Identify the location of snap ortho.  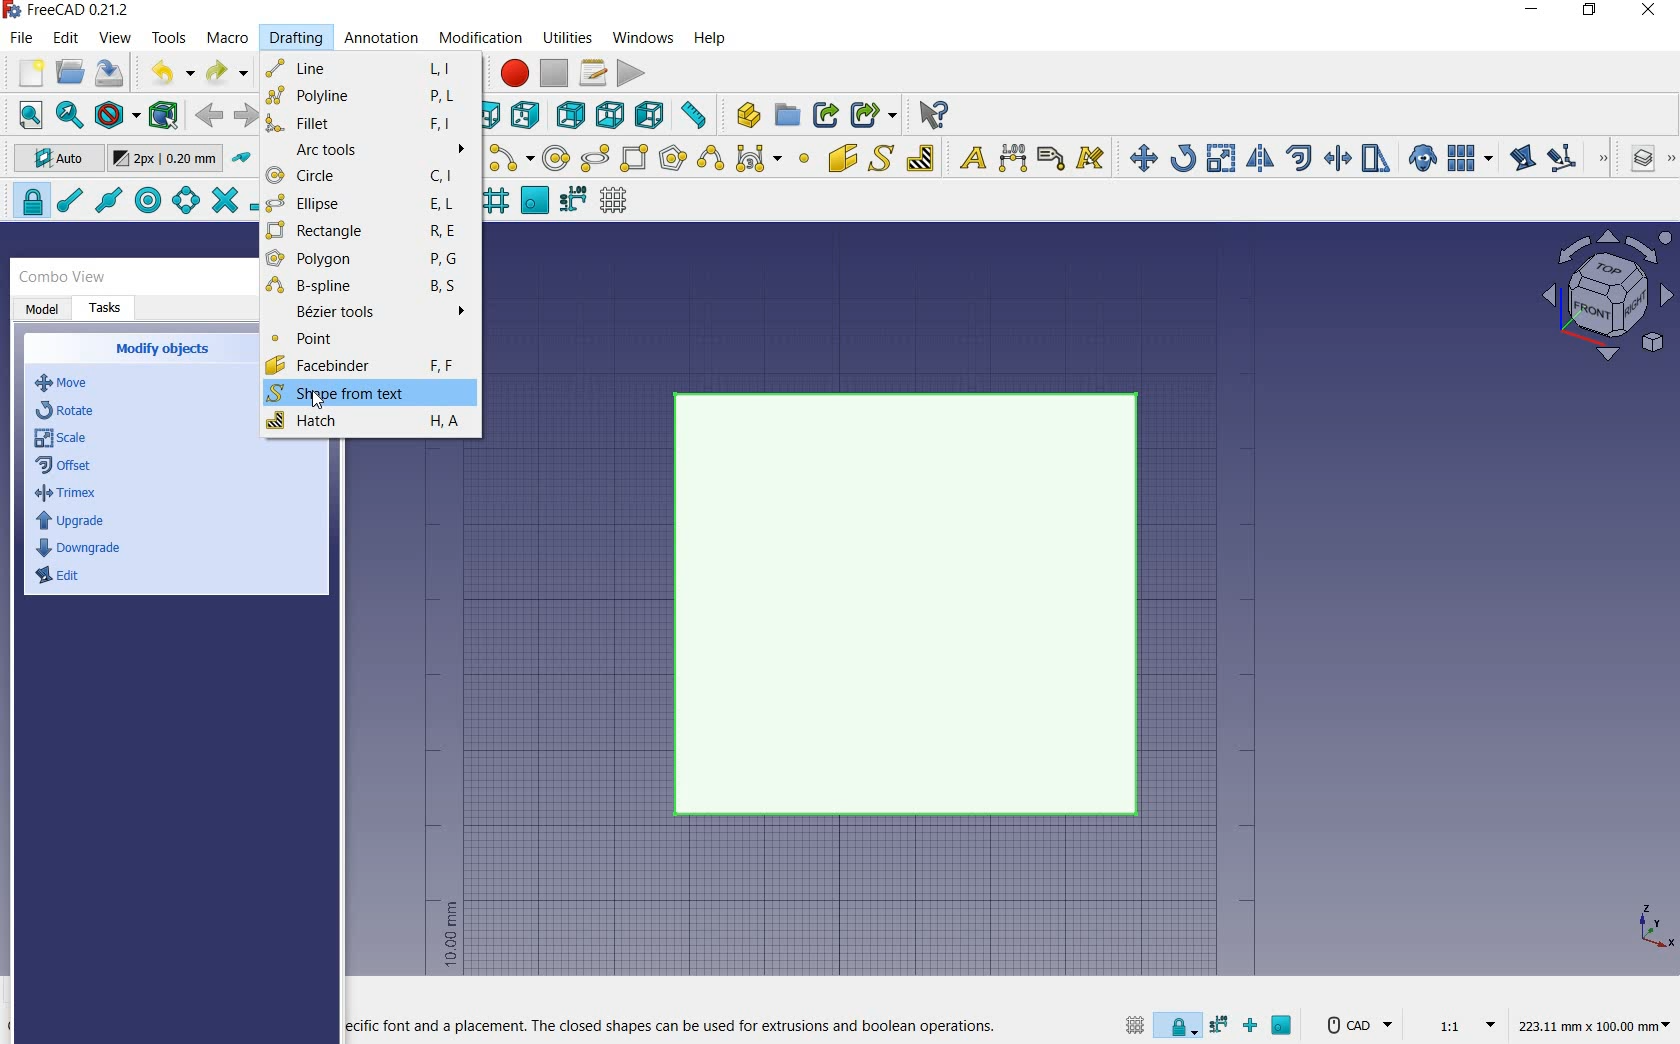
(1254, 1027).